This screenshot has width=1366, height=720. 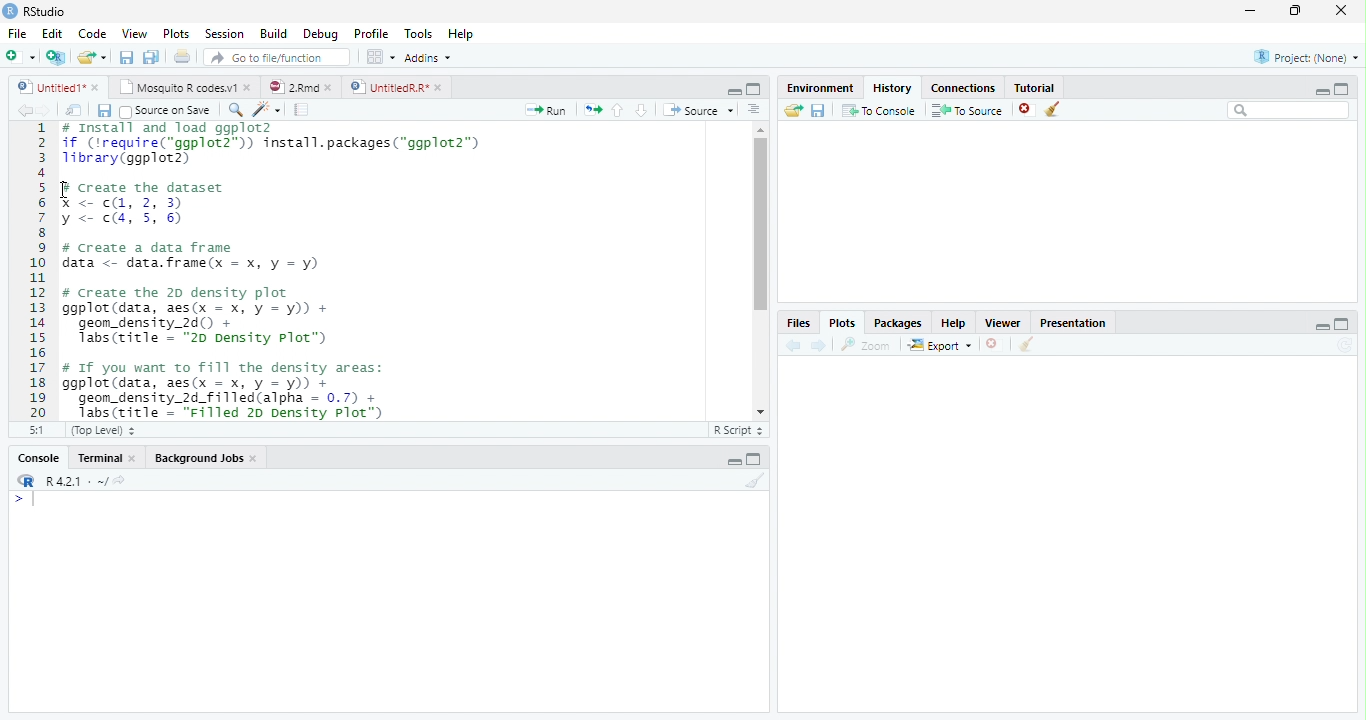 I want to click on Profile, so click(x=372, y=34).